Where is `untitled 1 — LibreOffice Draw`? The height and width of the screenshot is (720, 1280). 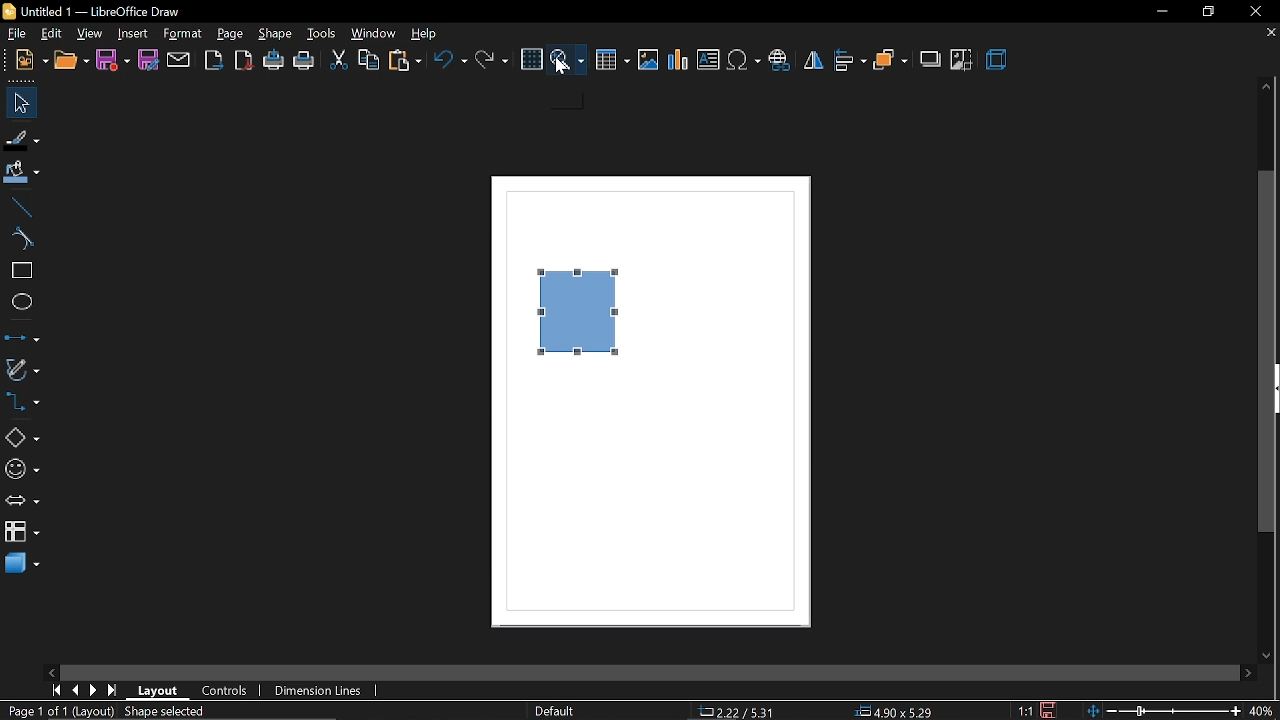
untitled 1 — LibreOffice Draw is located at coordinates (104, 11).